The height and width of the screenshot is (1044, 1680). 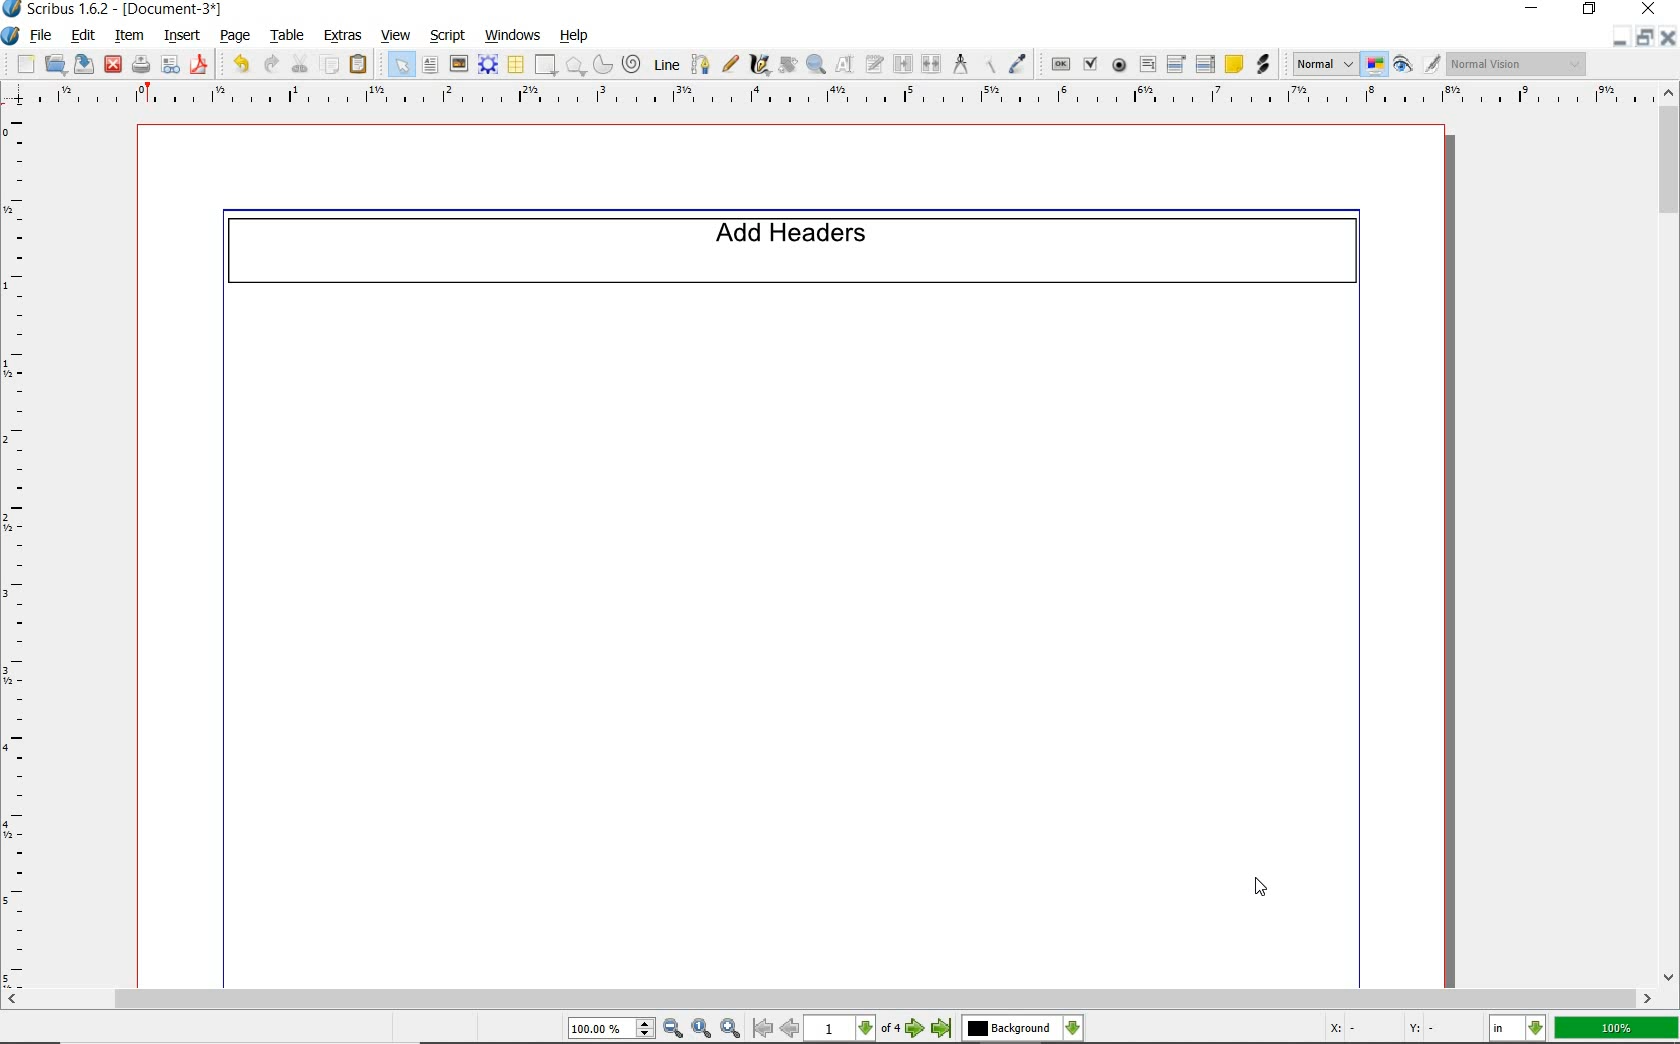 What do you see at coordinates (666, 63) in the screenshot?
I see `line` at bounding box center [666, 63].